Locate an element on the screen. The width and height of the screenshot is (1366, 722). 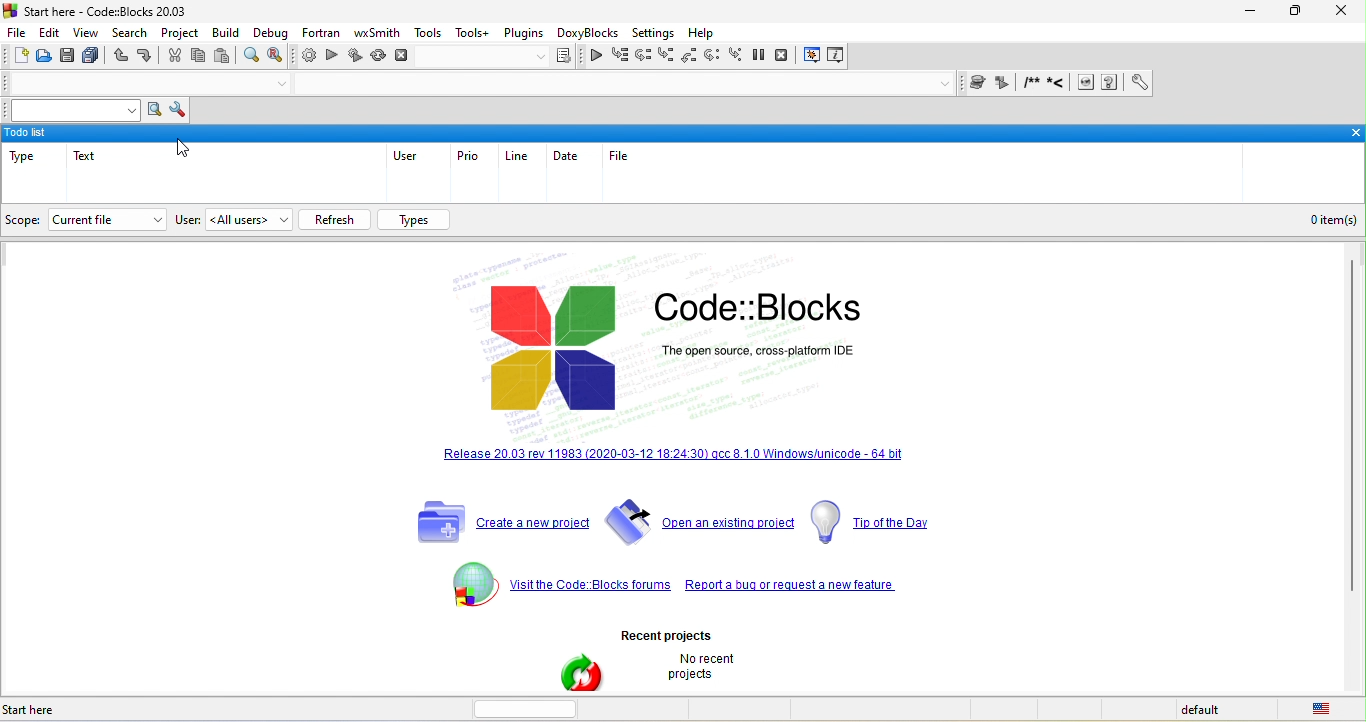
code blocks  is located at coordinates (766, 309).